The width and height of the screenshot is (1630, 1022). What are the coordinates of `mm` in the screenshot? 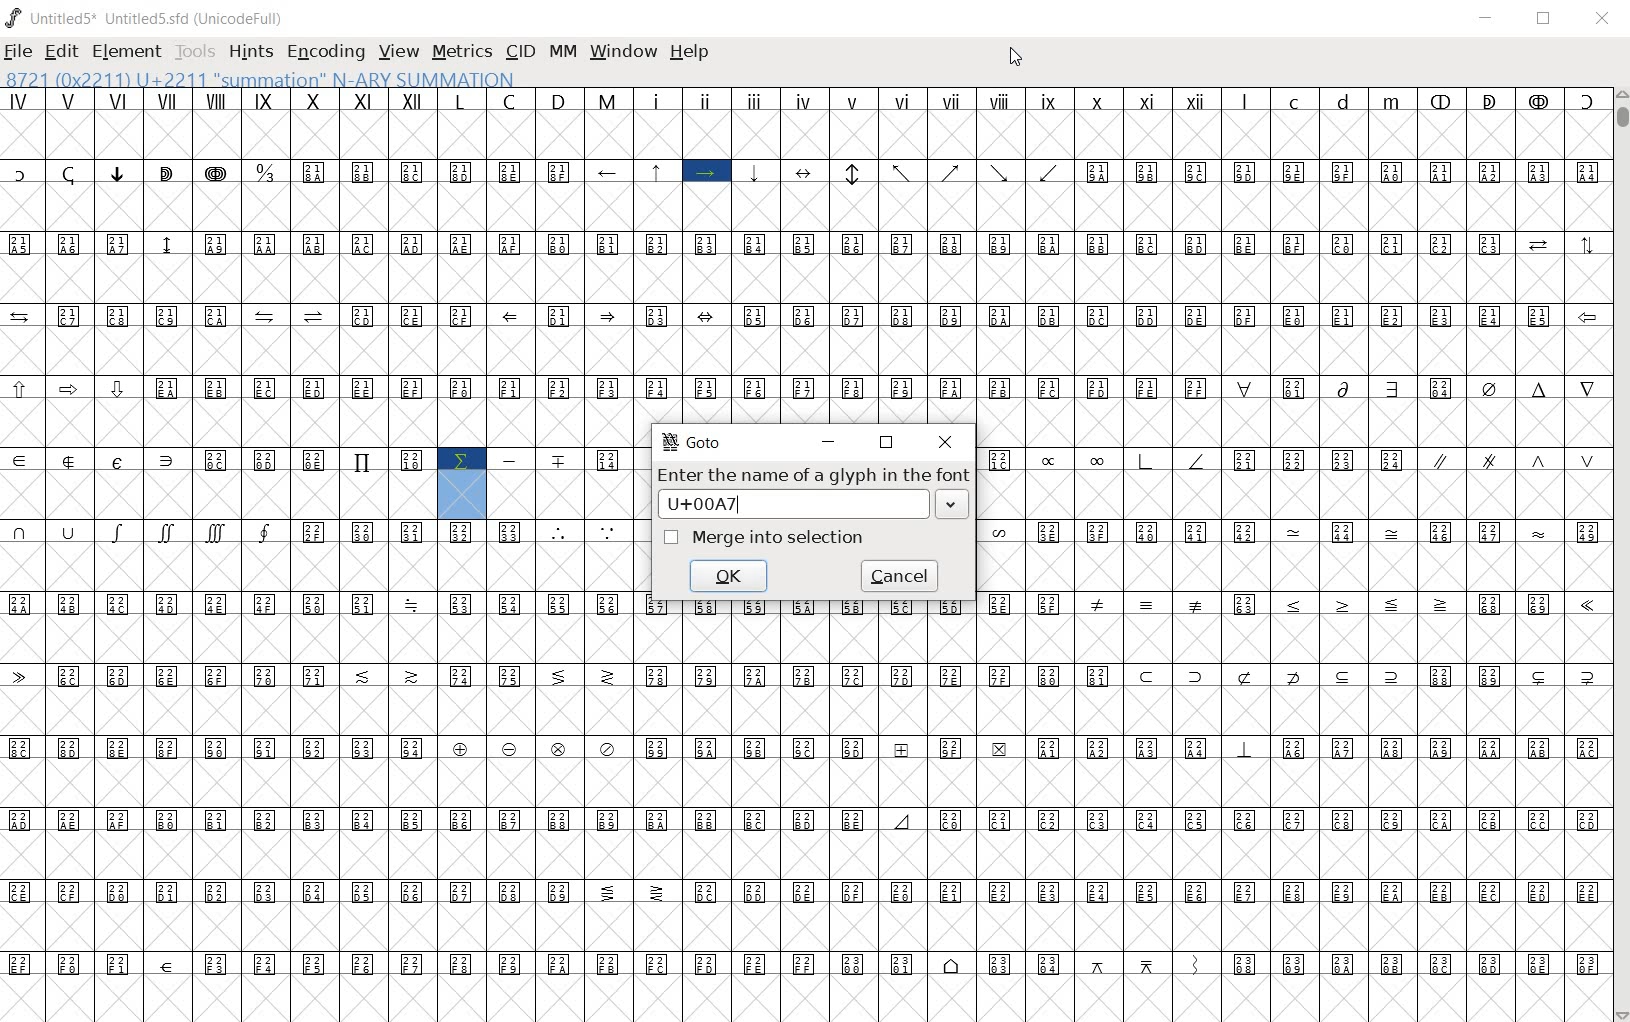 It's located at (560, 52).